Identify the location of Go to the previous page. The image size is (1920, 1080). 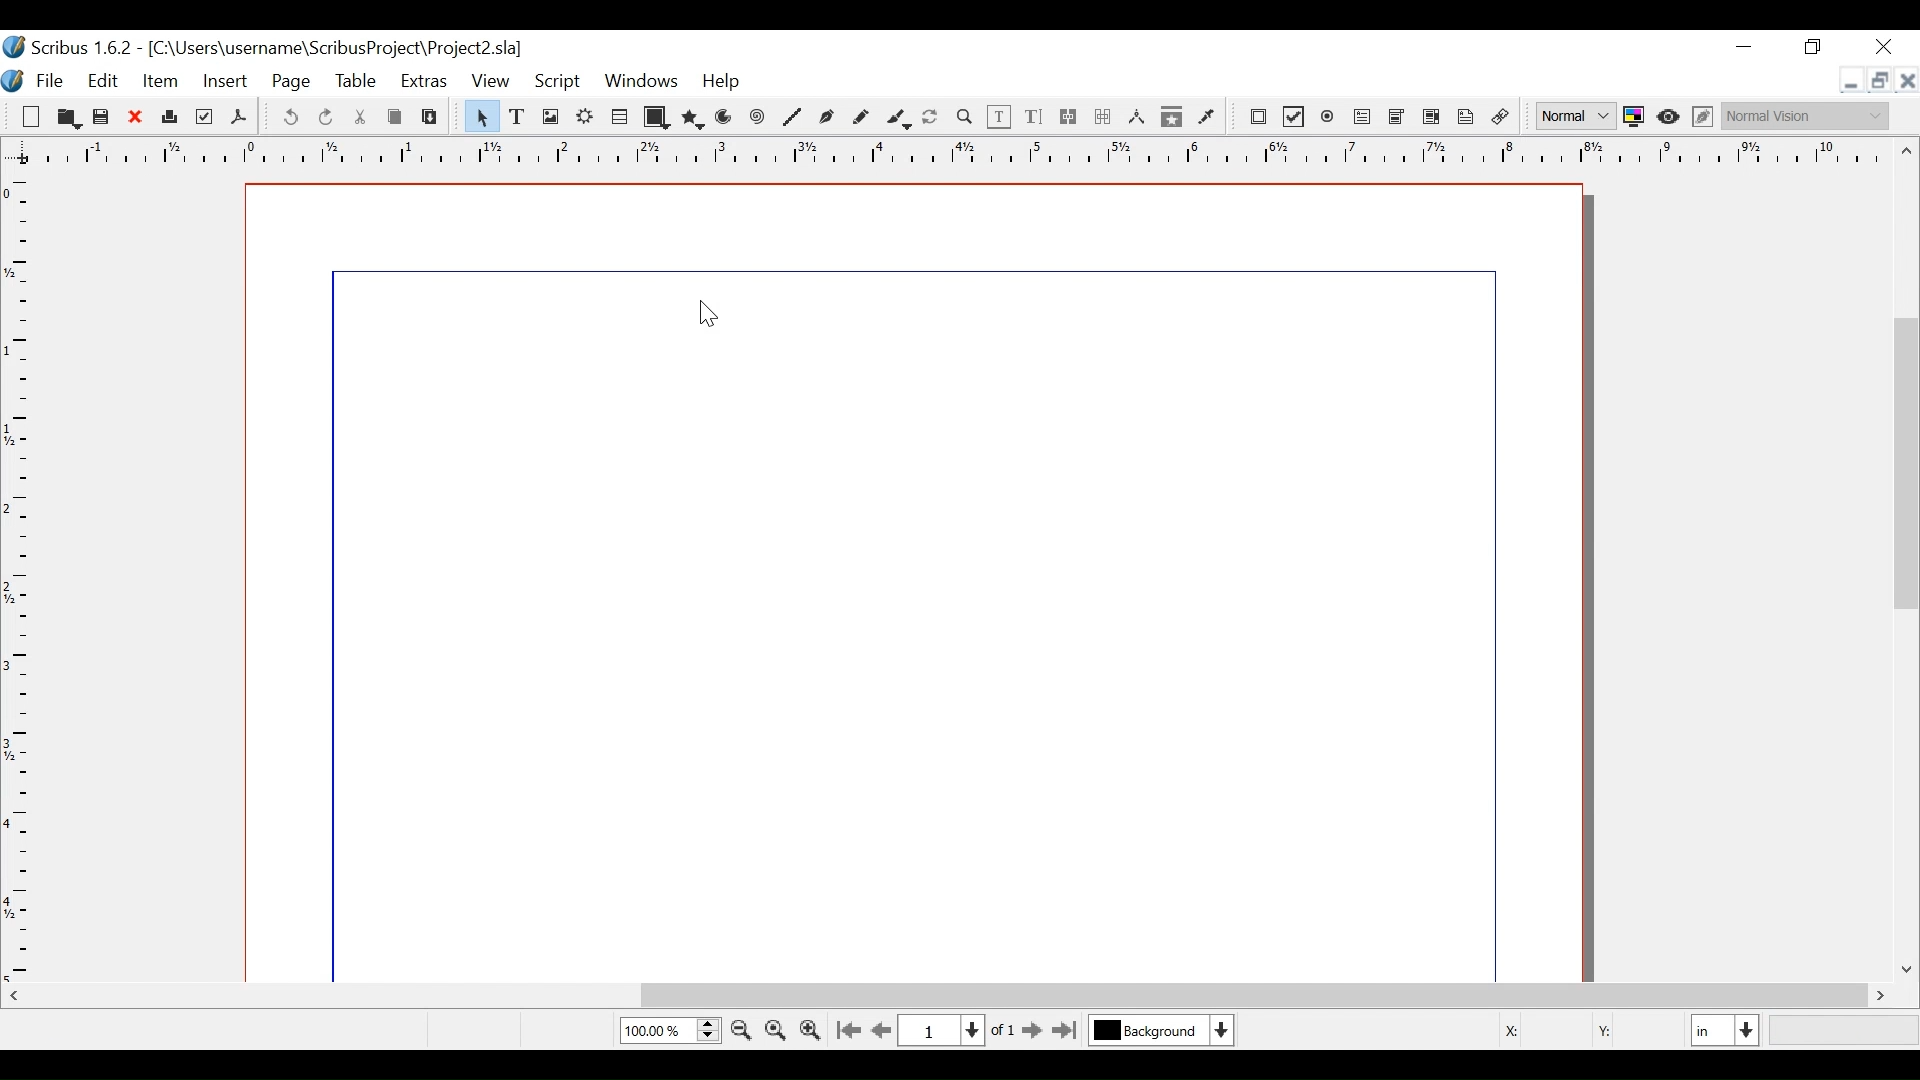
(885, 1031).